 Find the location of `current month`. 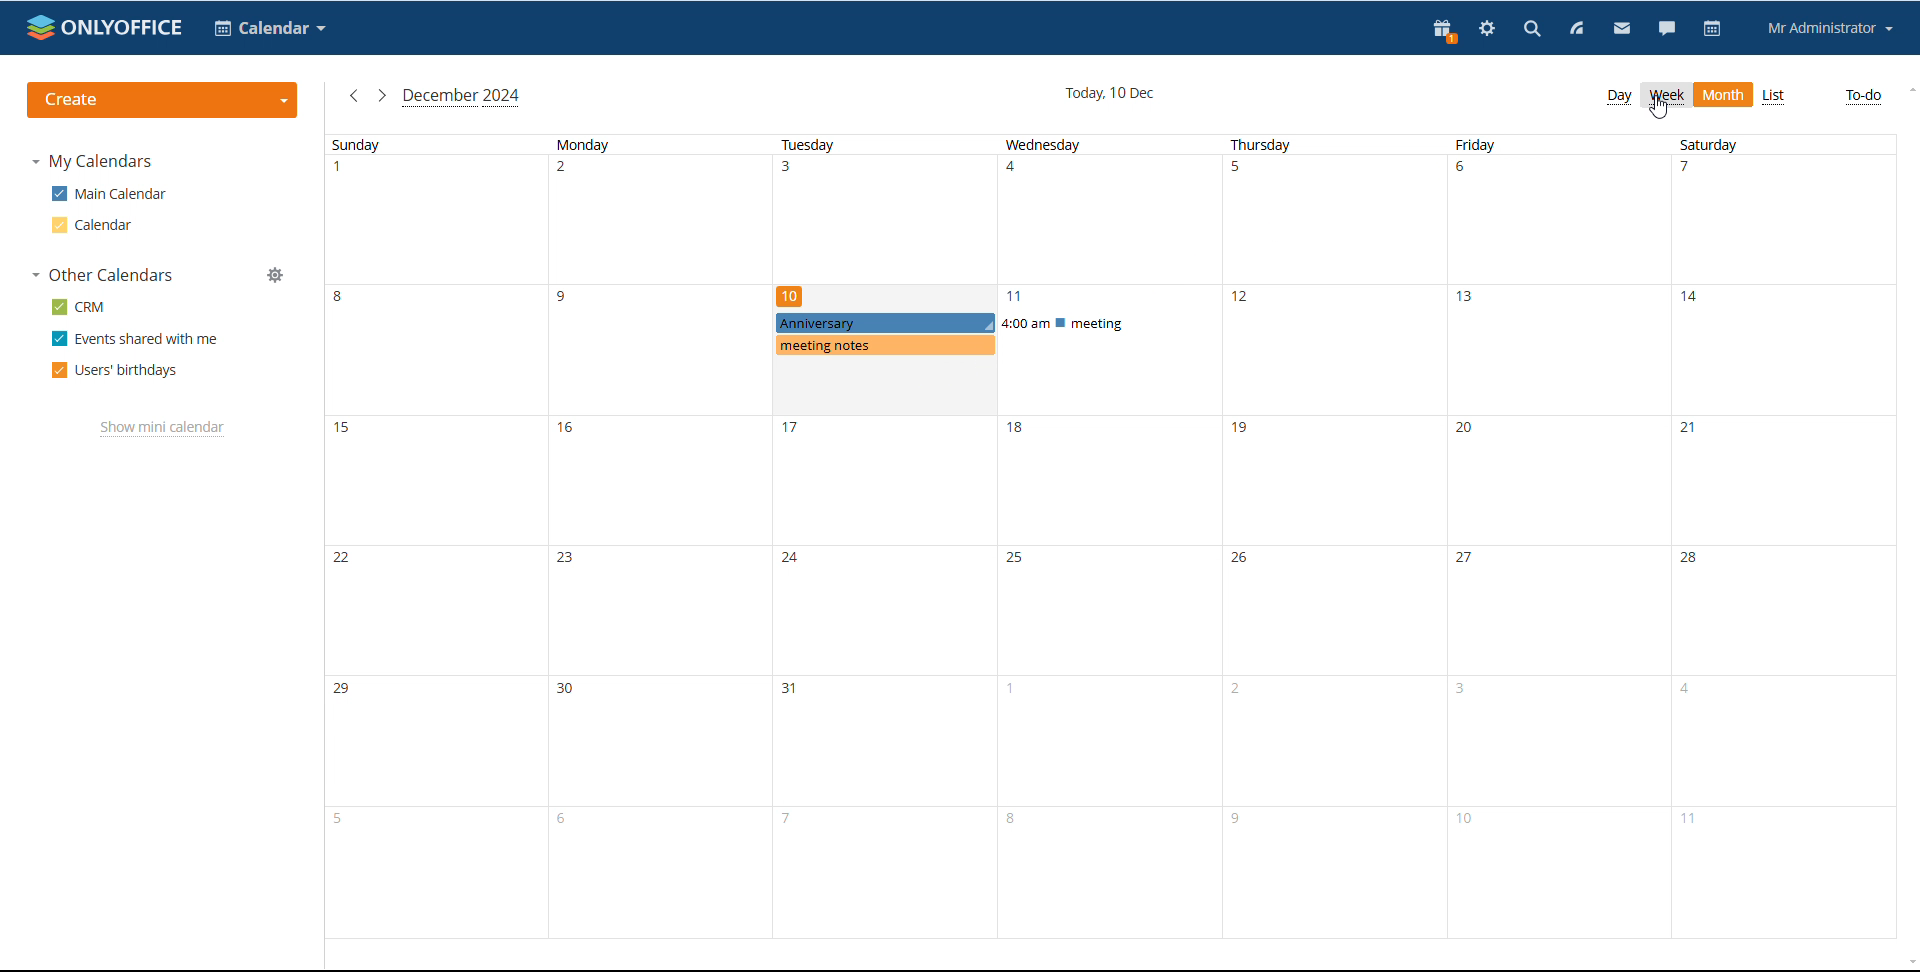

current month is located at coordinates (463, 99).